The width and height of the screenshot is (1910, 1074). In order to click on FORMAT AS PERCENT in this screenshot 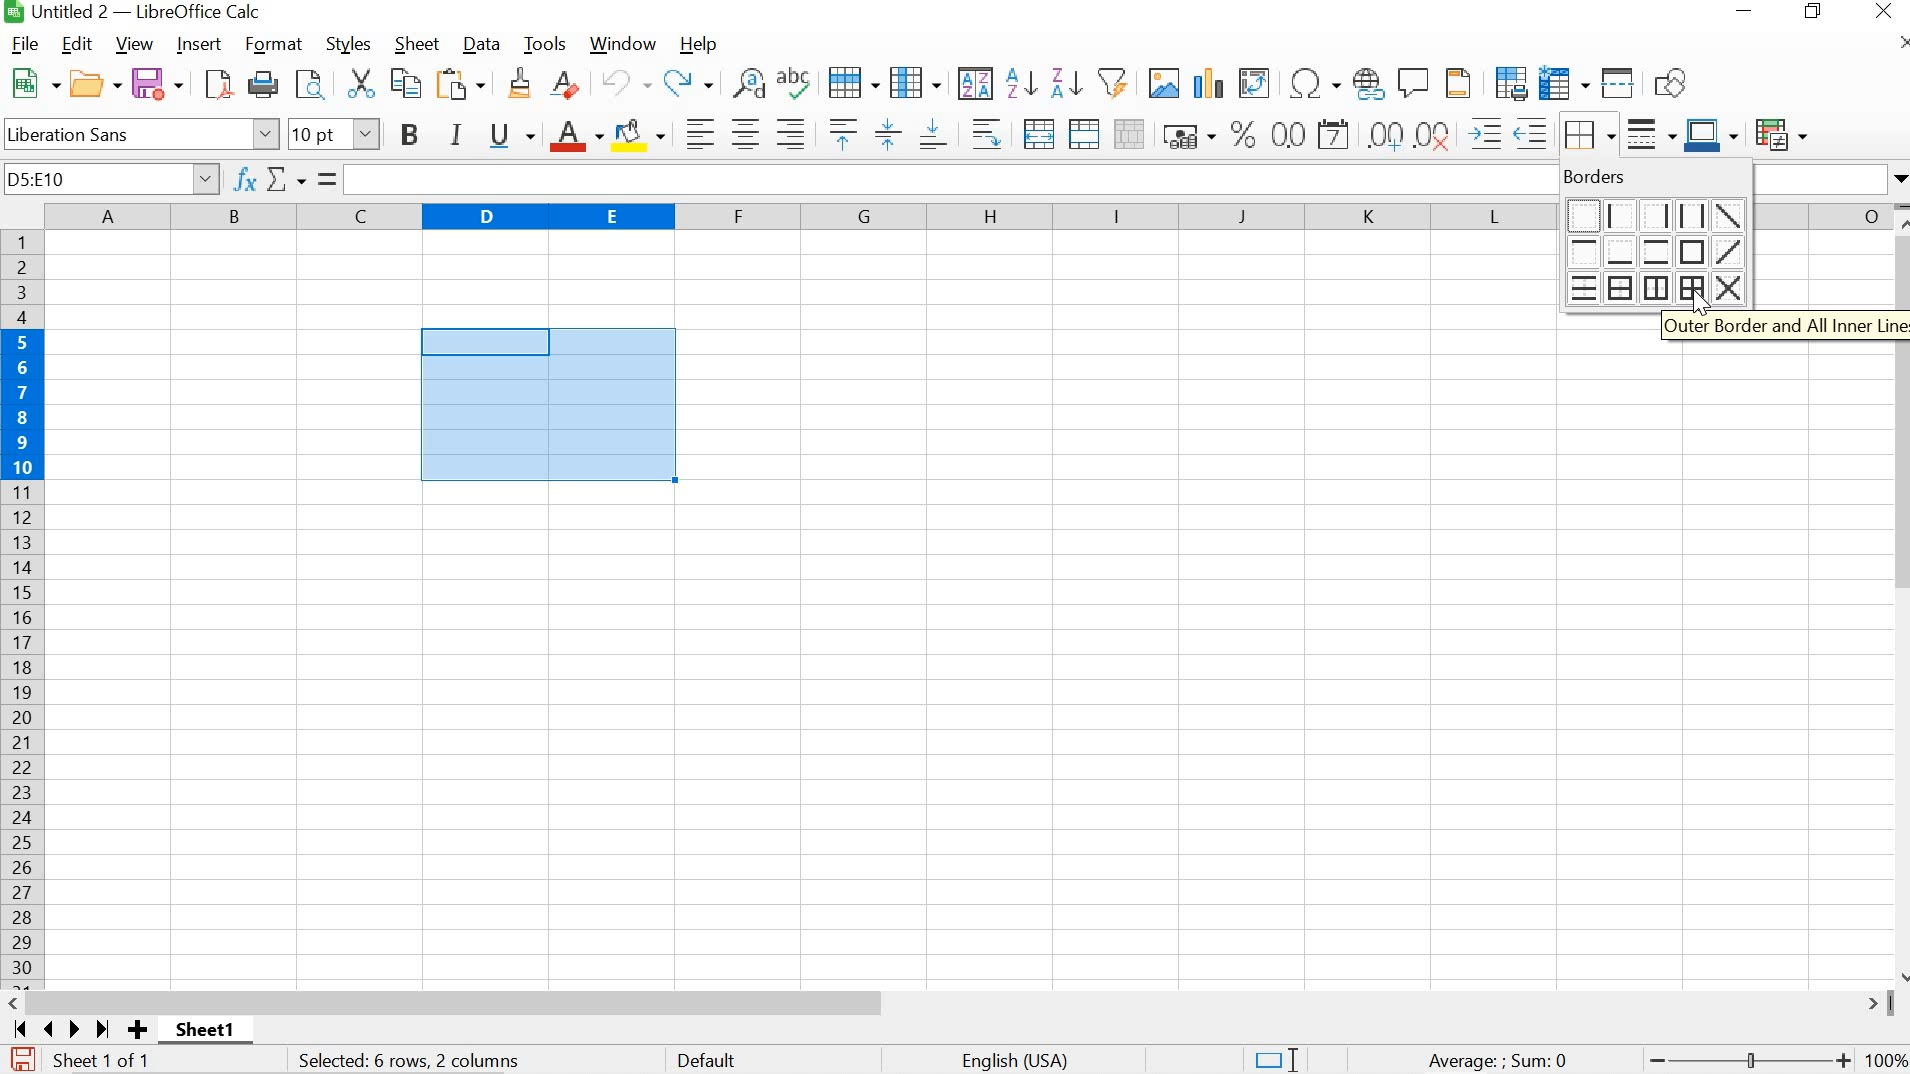, I will do `click(1242, 135)`.